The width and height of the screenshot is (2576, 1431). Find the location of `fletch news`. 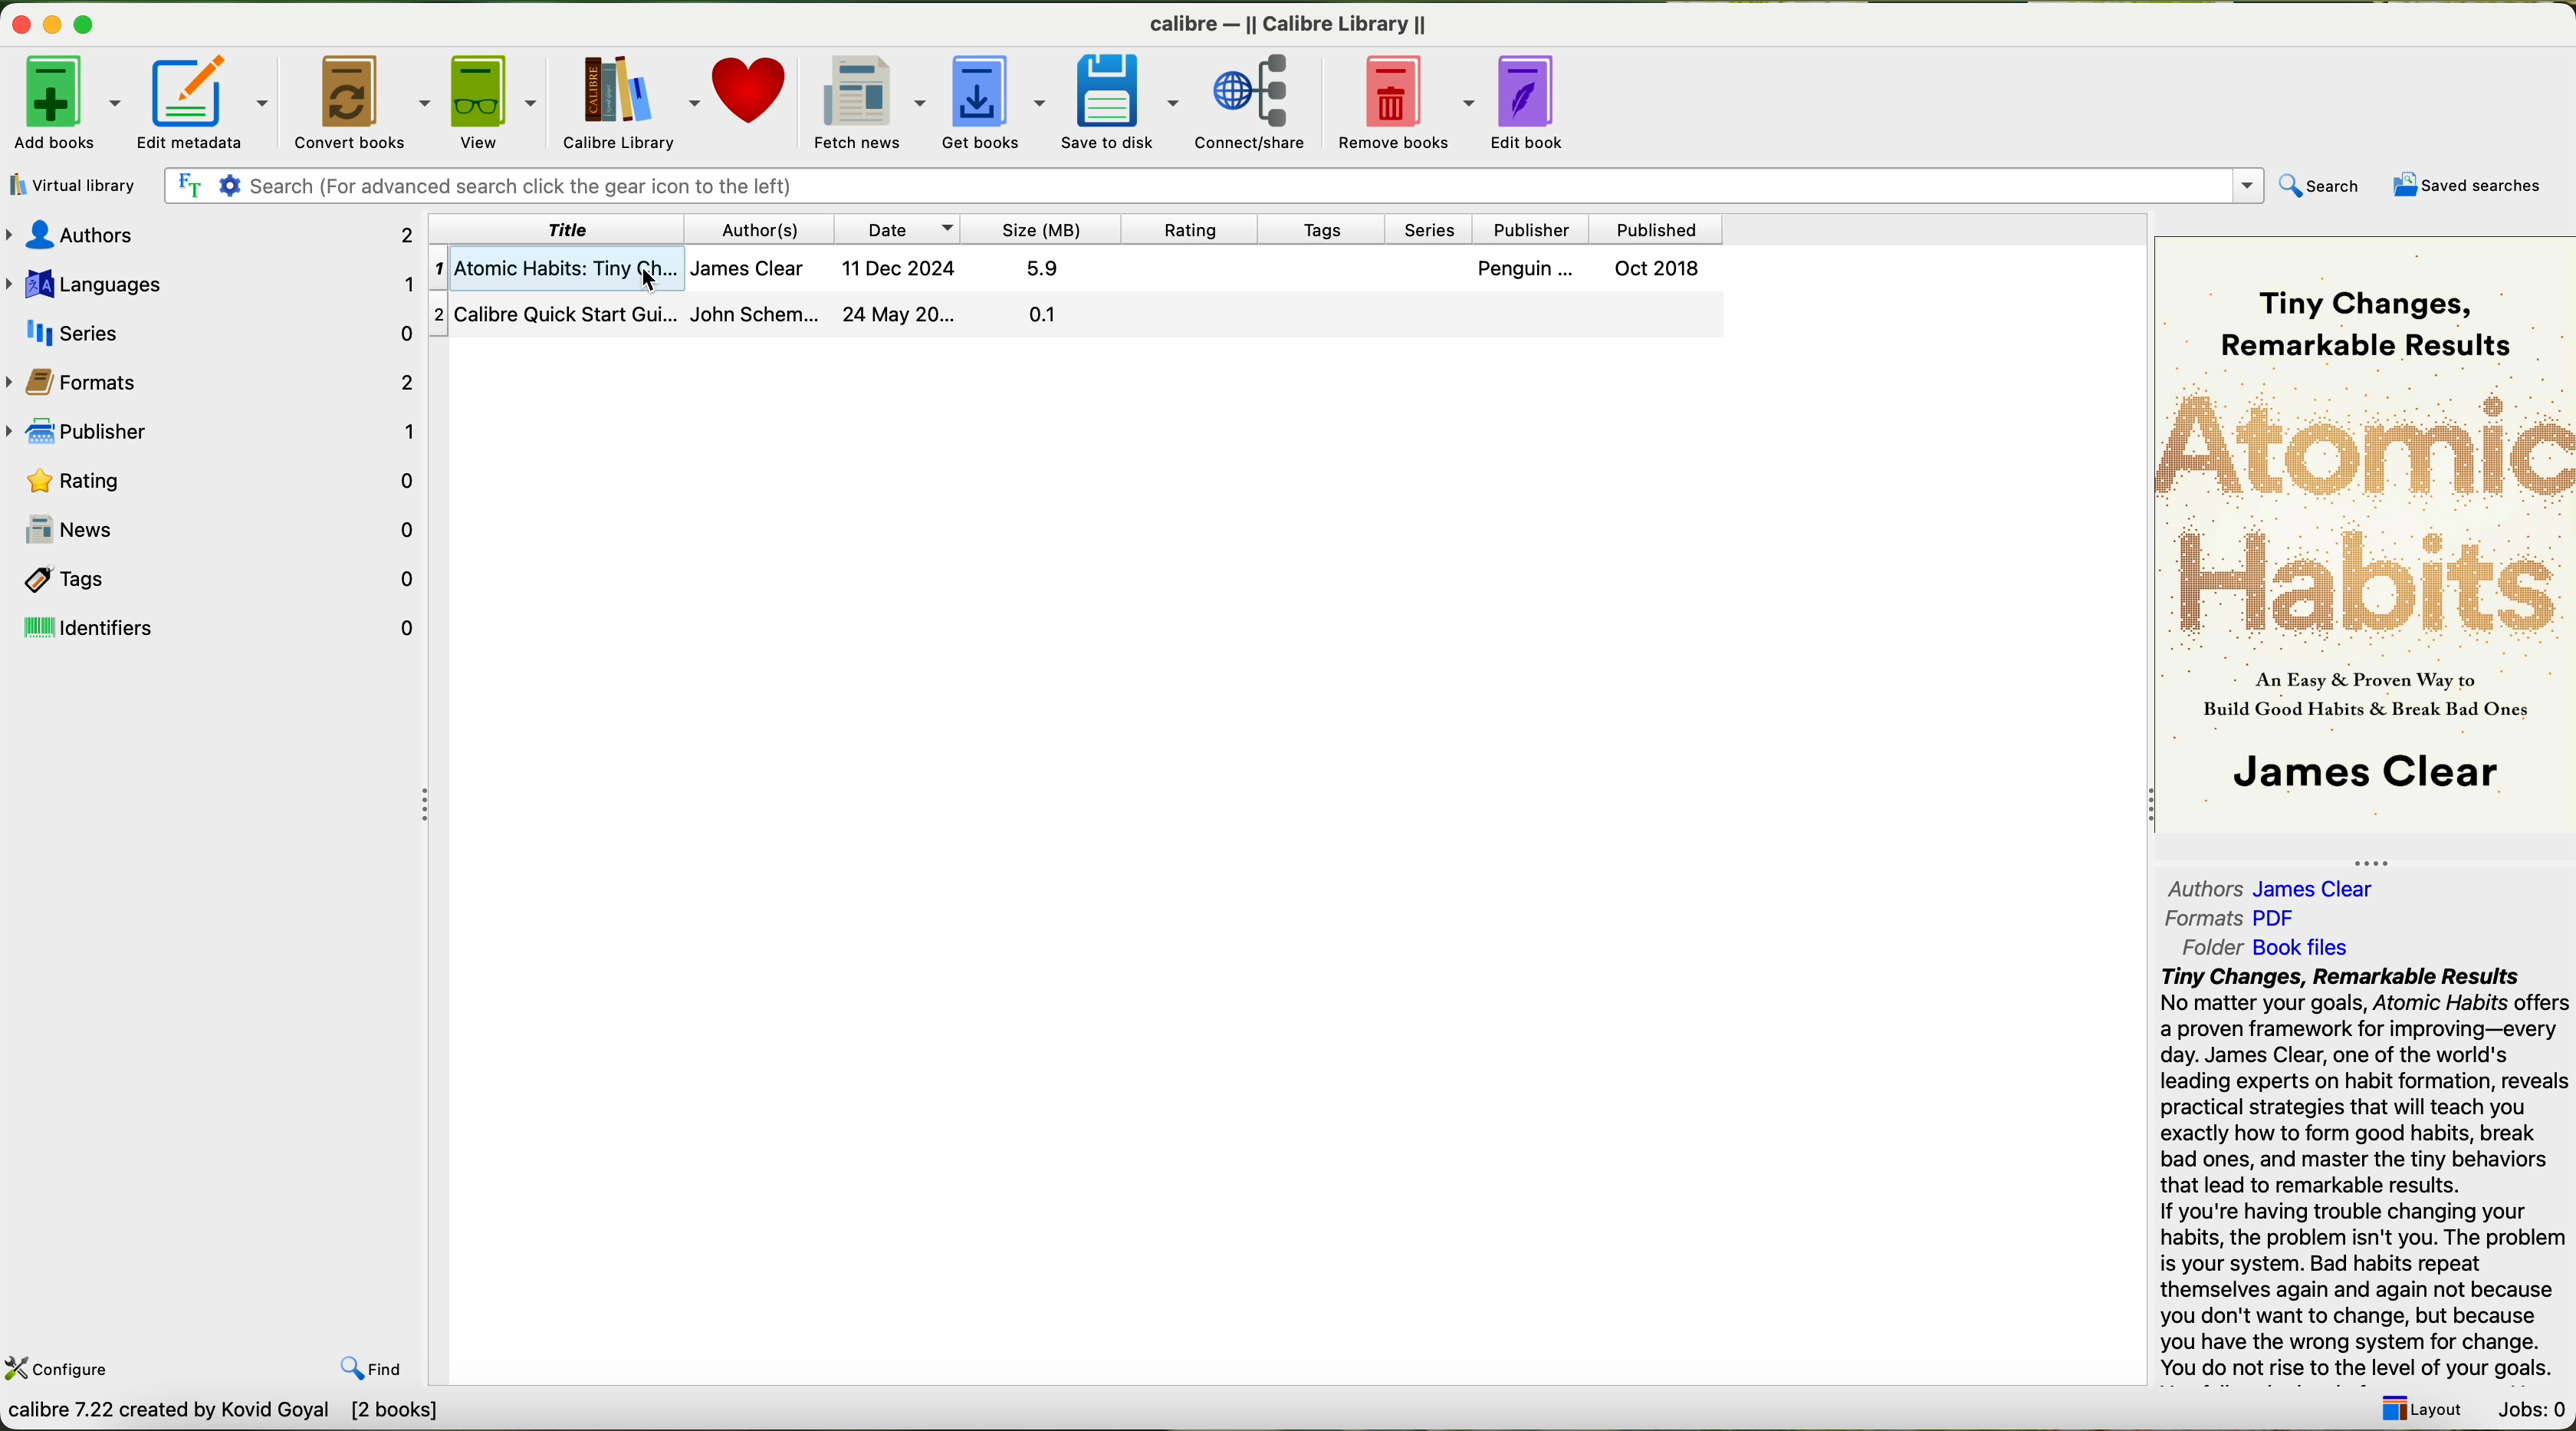

fletch news is located at coordinates (868, 101).